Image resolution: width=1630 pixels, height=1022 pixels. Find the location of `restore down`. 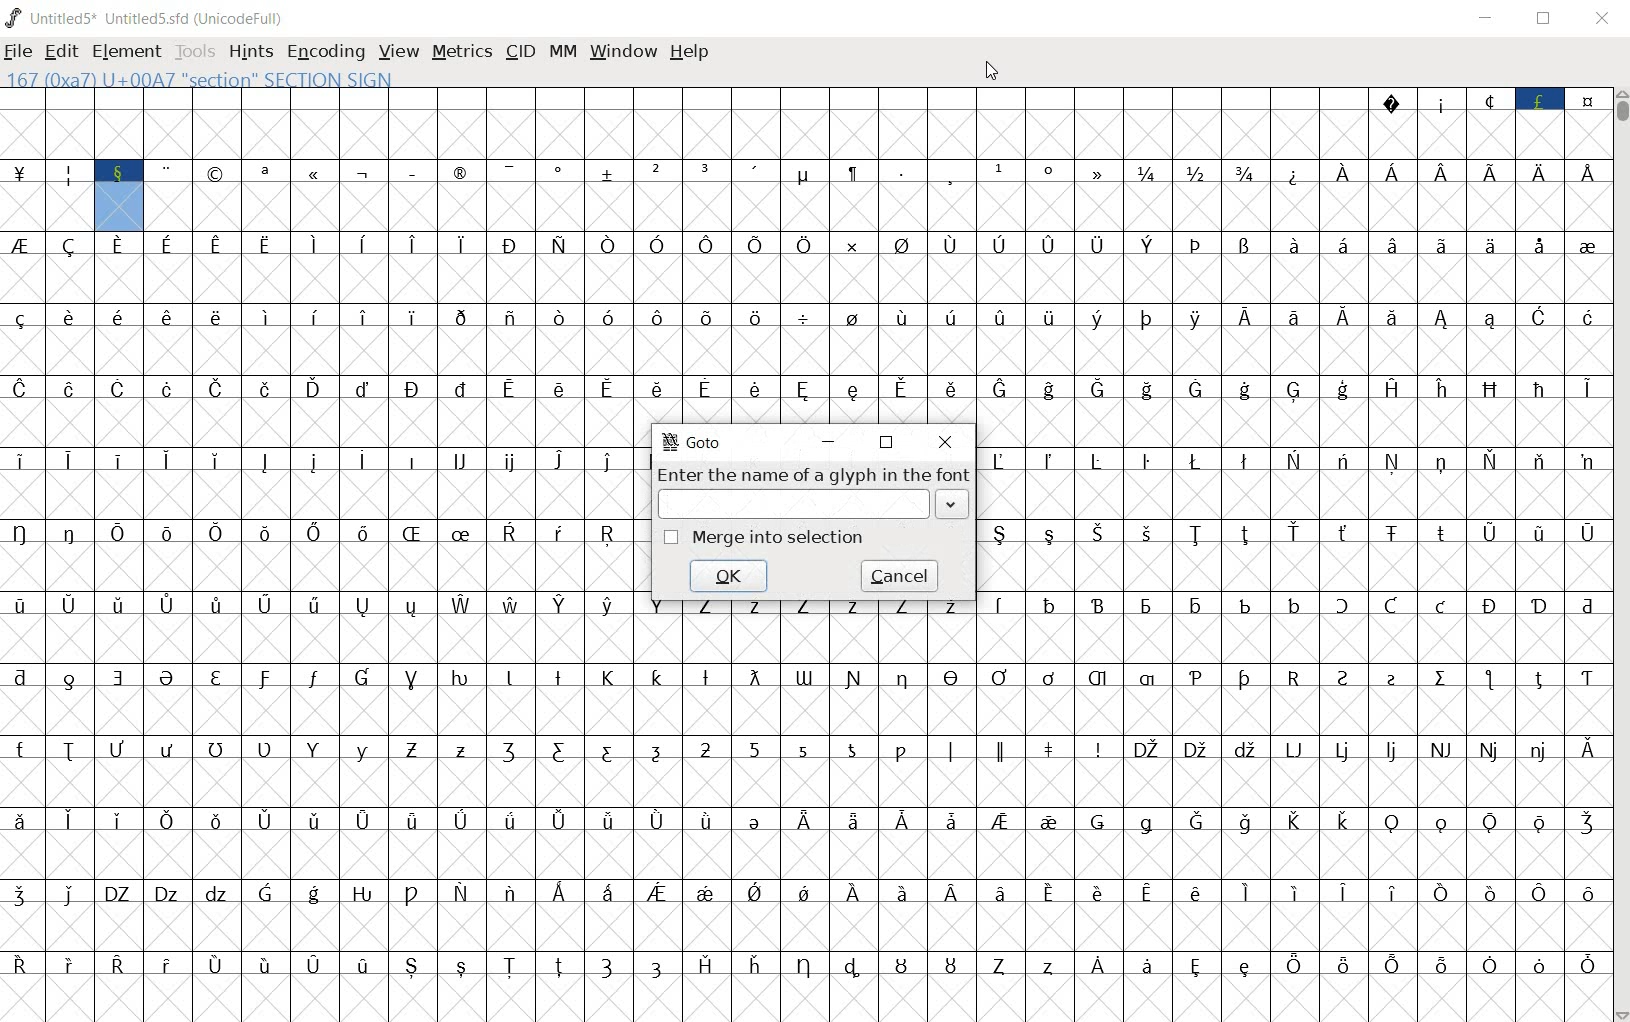

restore down is located at coordinates (887, 442).